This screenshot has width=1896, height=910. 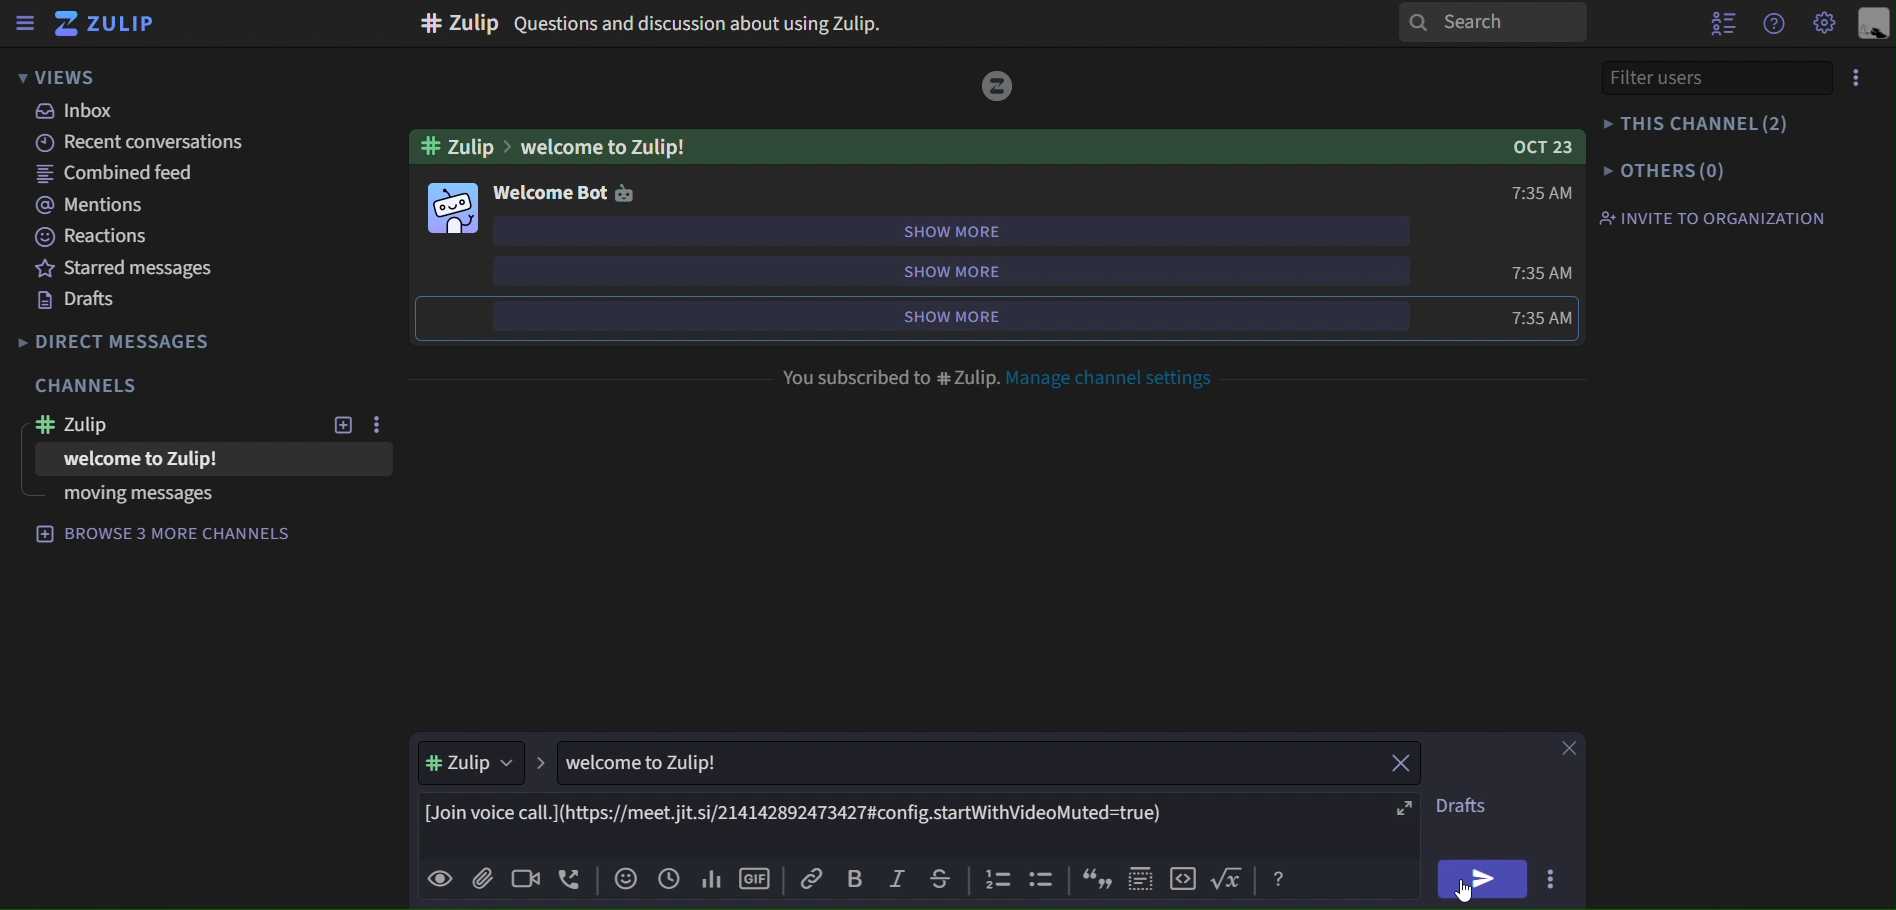 What do you see at coordinates (100, 240) in the screenshot?
I see `reactions` at bounding box center [100, 240].